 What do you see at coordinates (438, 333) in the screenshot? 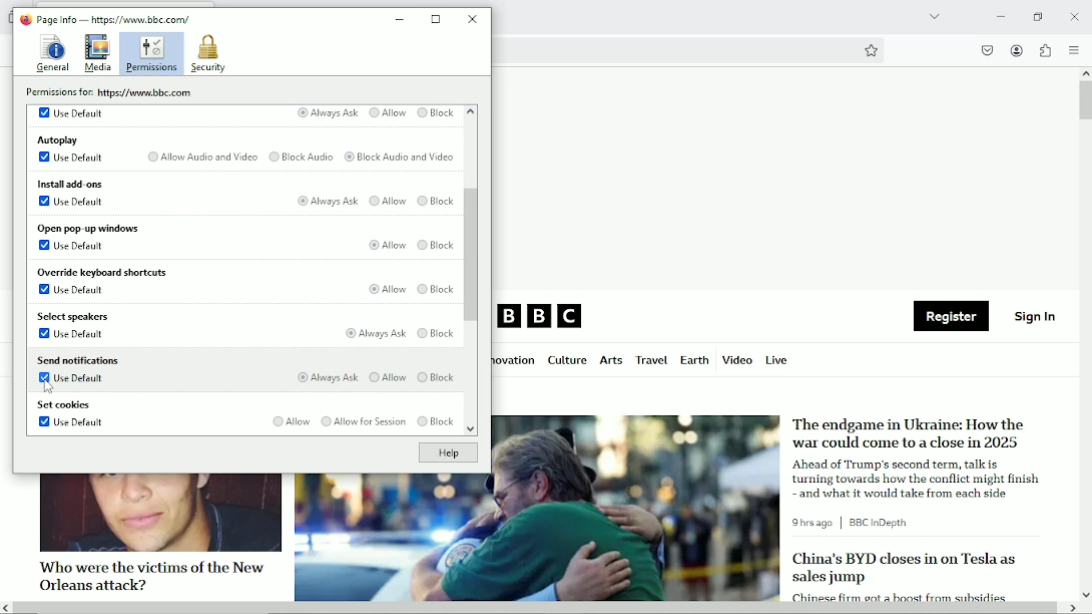
I see `Block` at bounding box center [438, 333].